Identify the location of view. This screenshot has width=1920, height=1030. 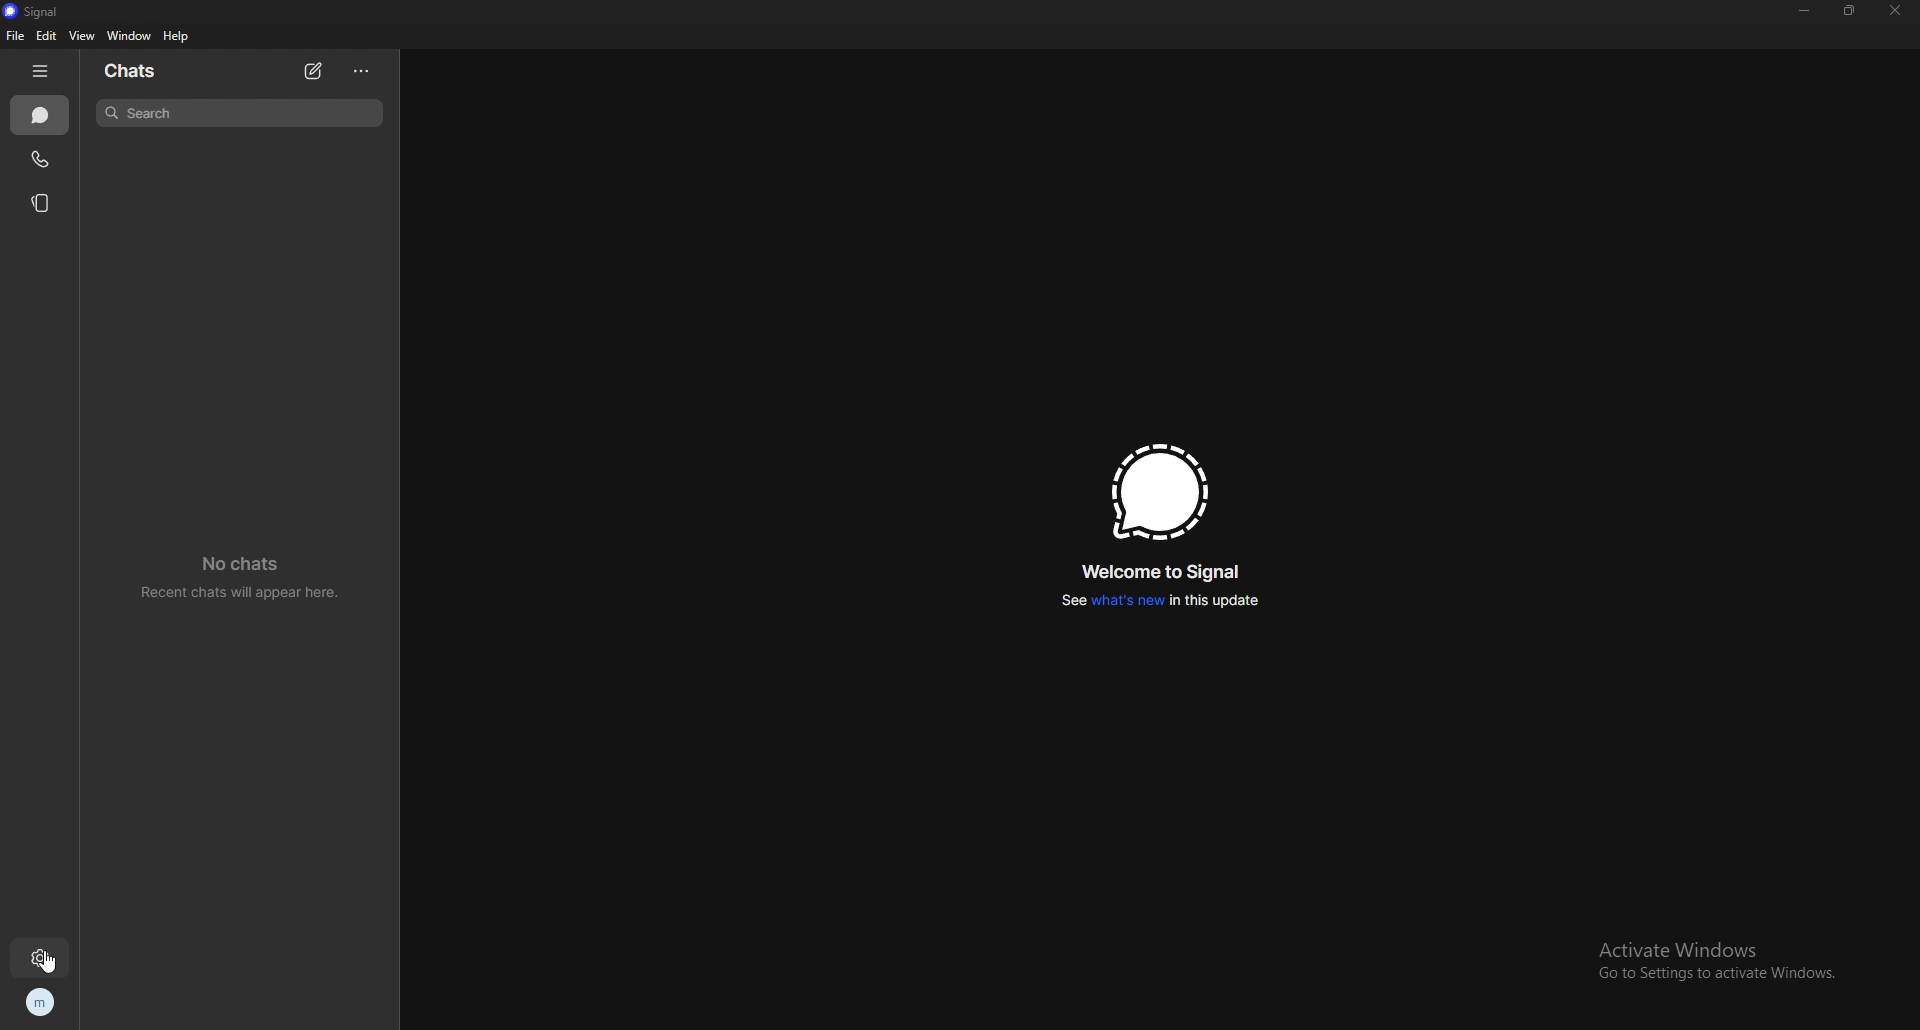
(80, 36).